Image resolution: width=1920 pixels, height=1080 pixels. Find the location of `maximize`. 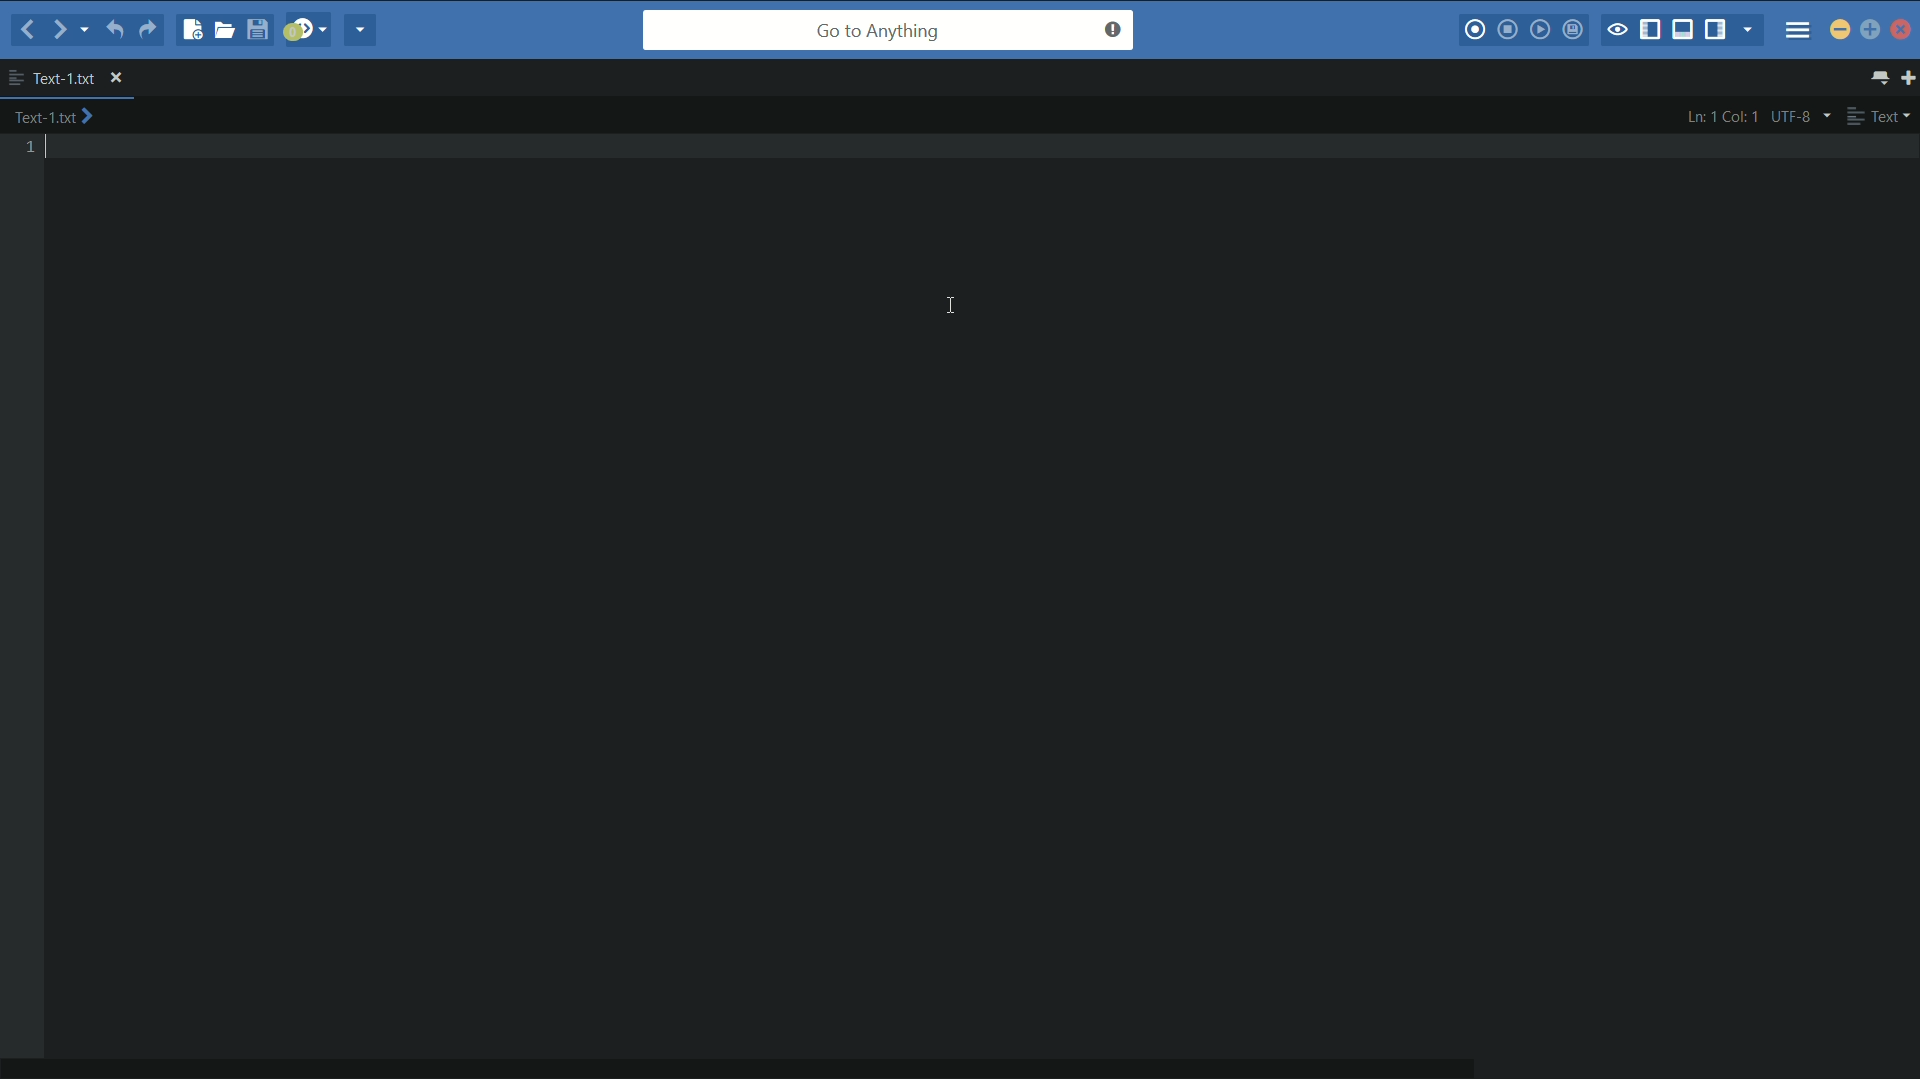

maximize is located at coordinates (1870, 29).